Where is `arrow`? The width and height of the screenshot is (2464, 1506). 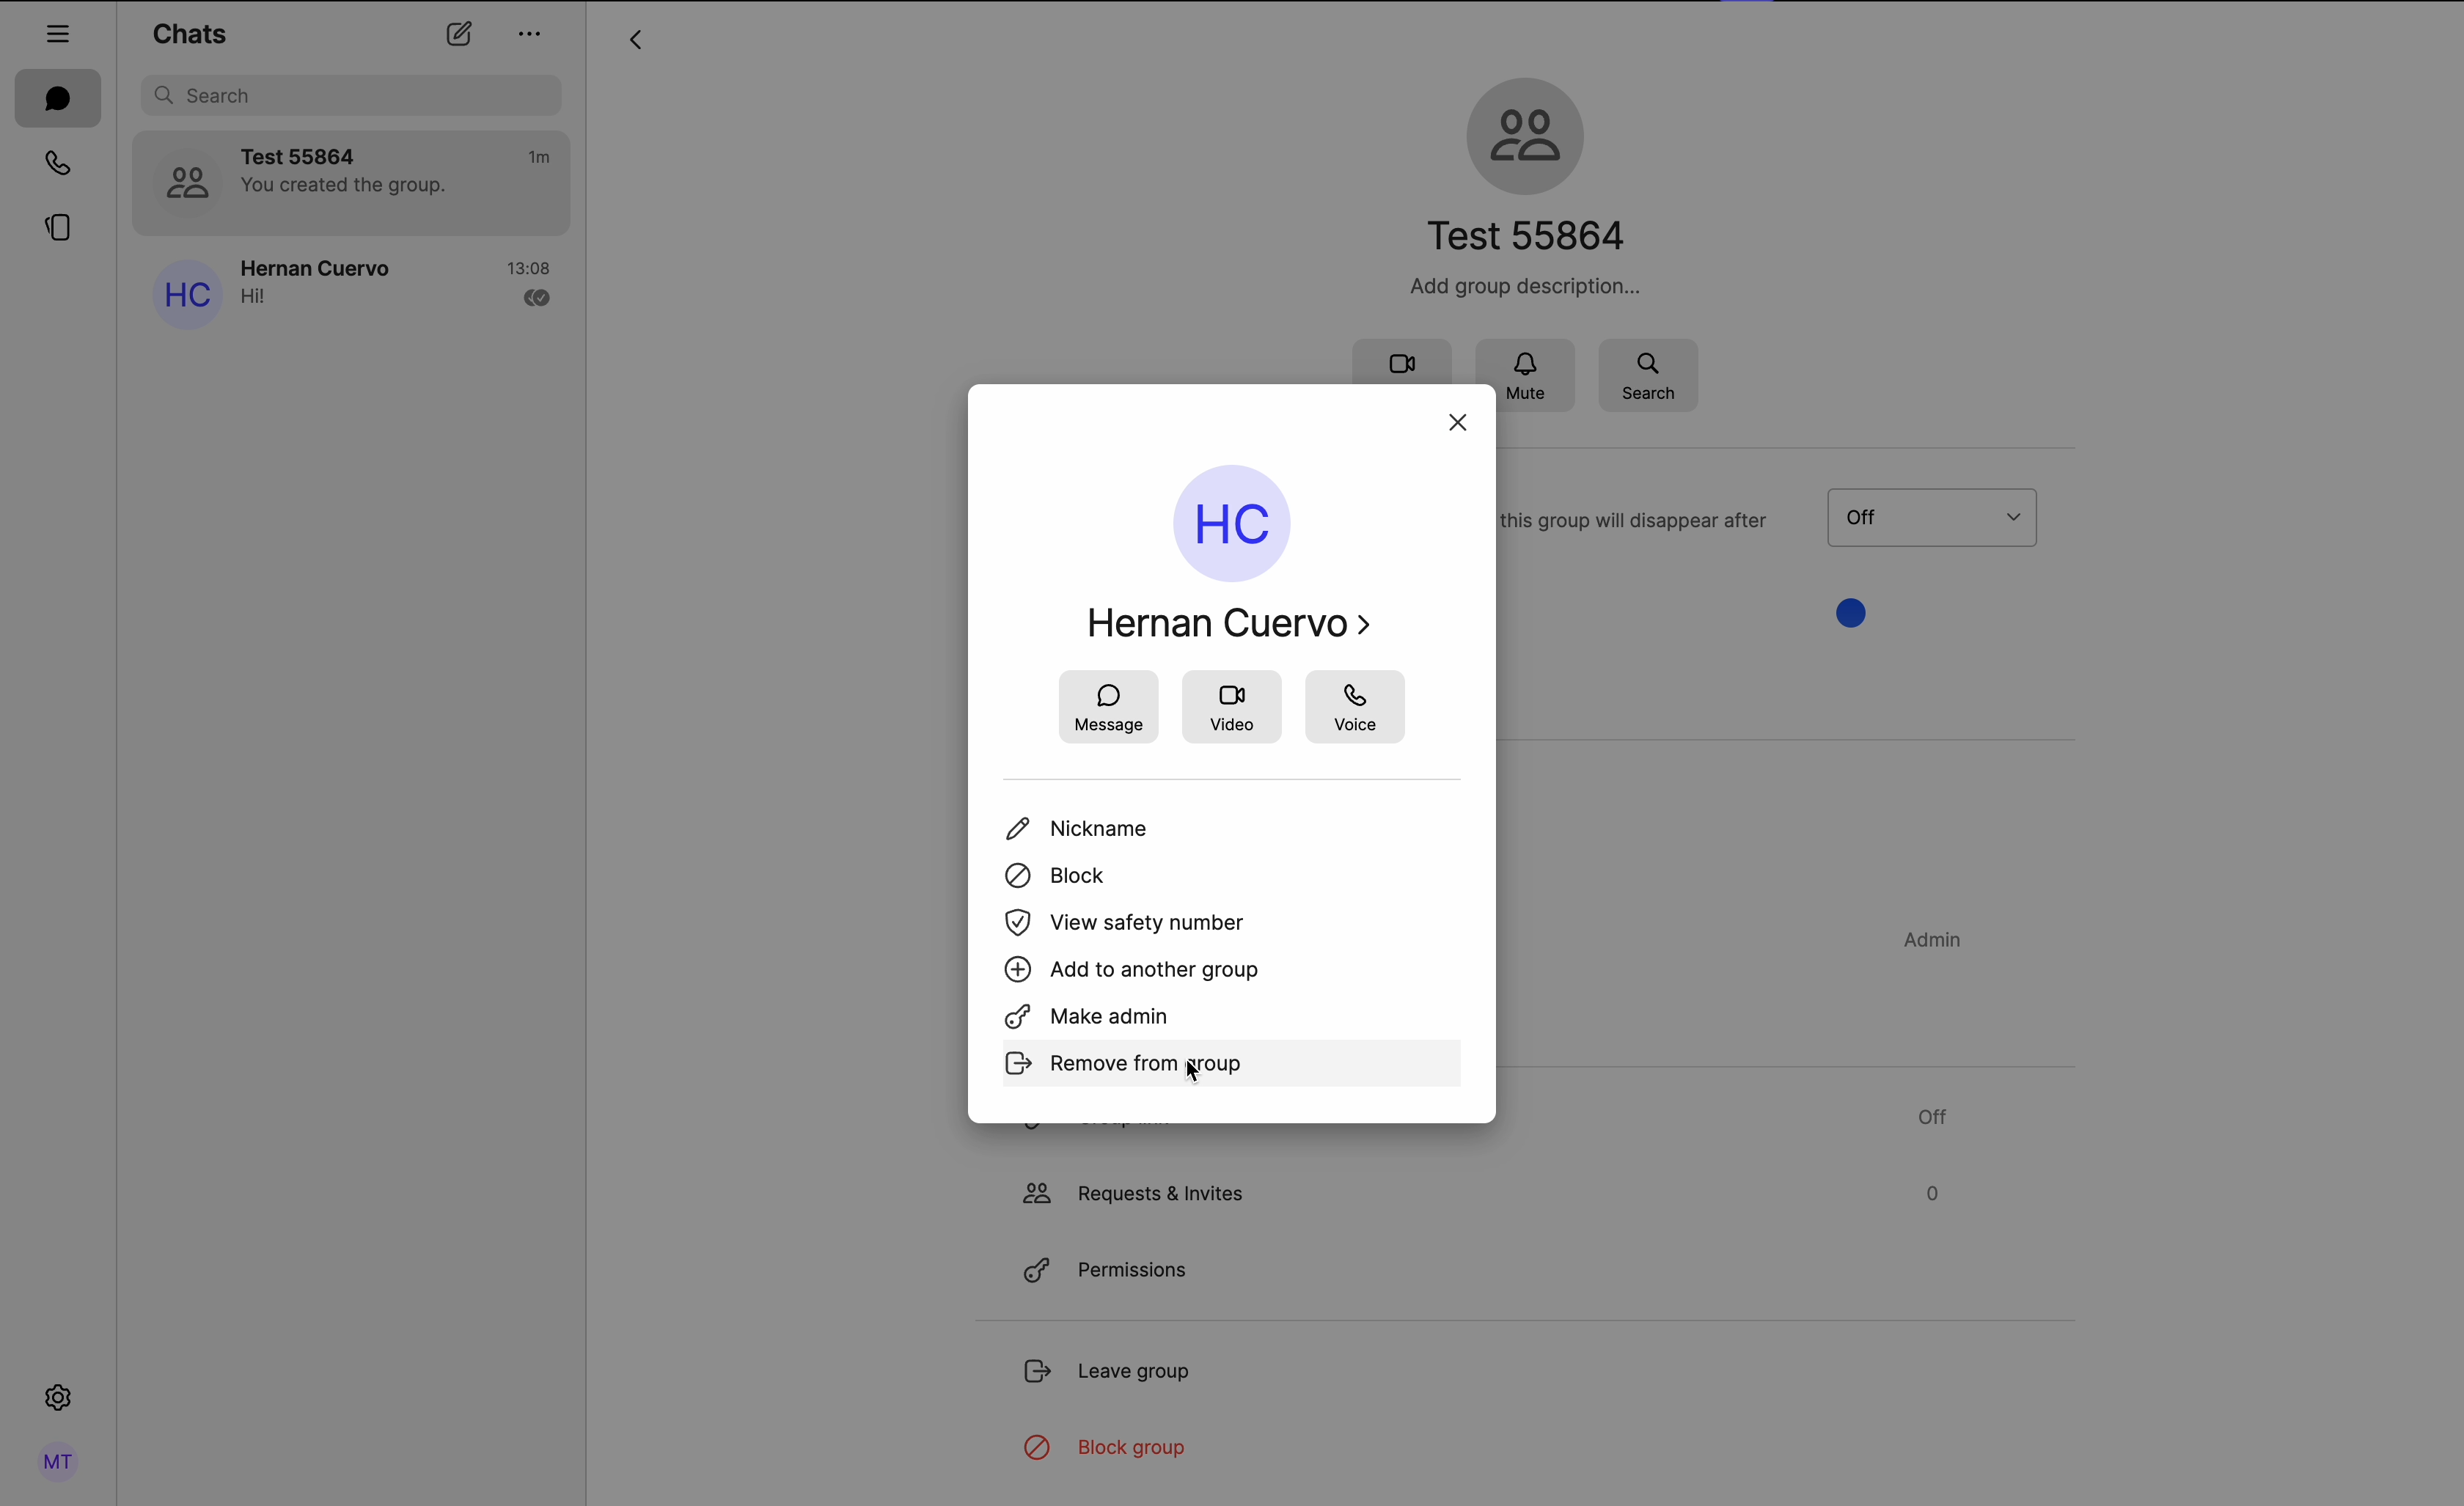 arrow is located at coordinates (634, 43).